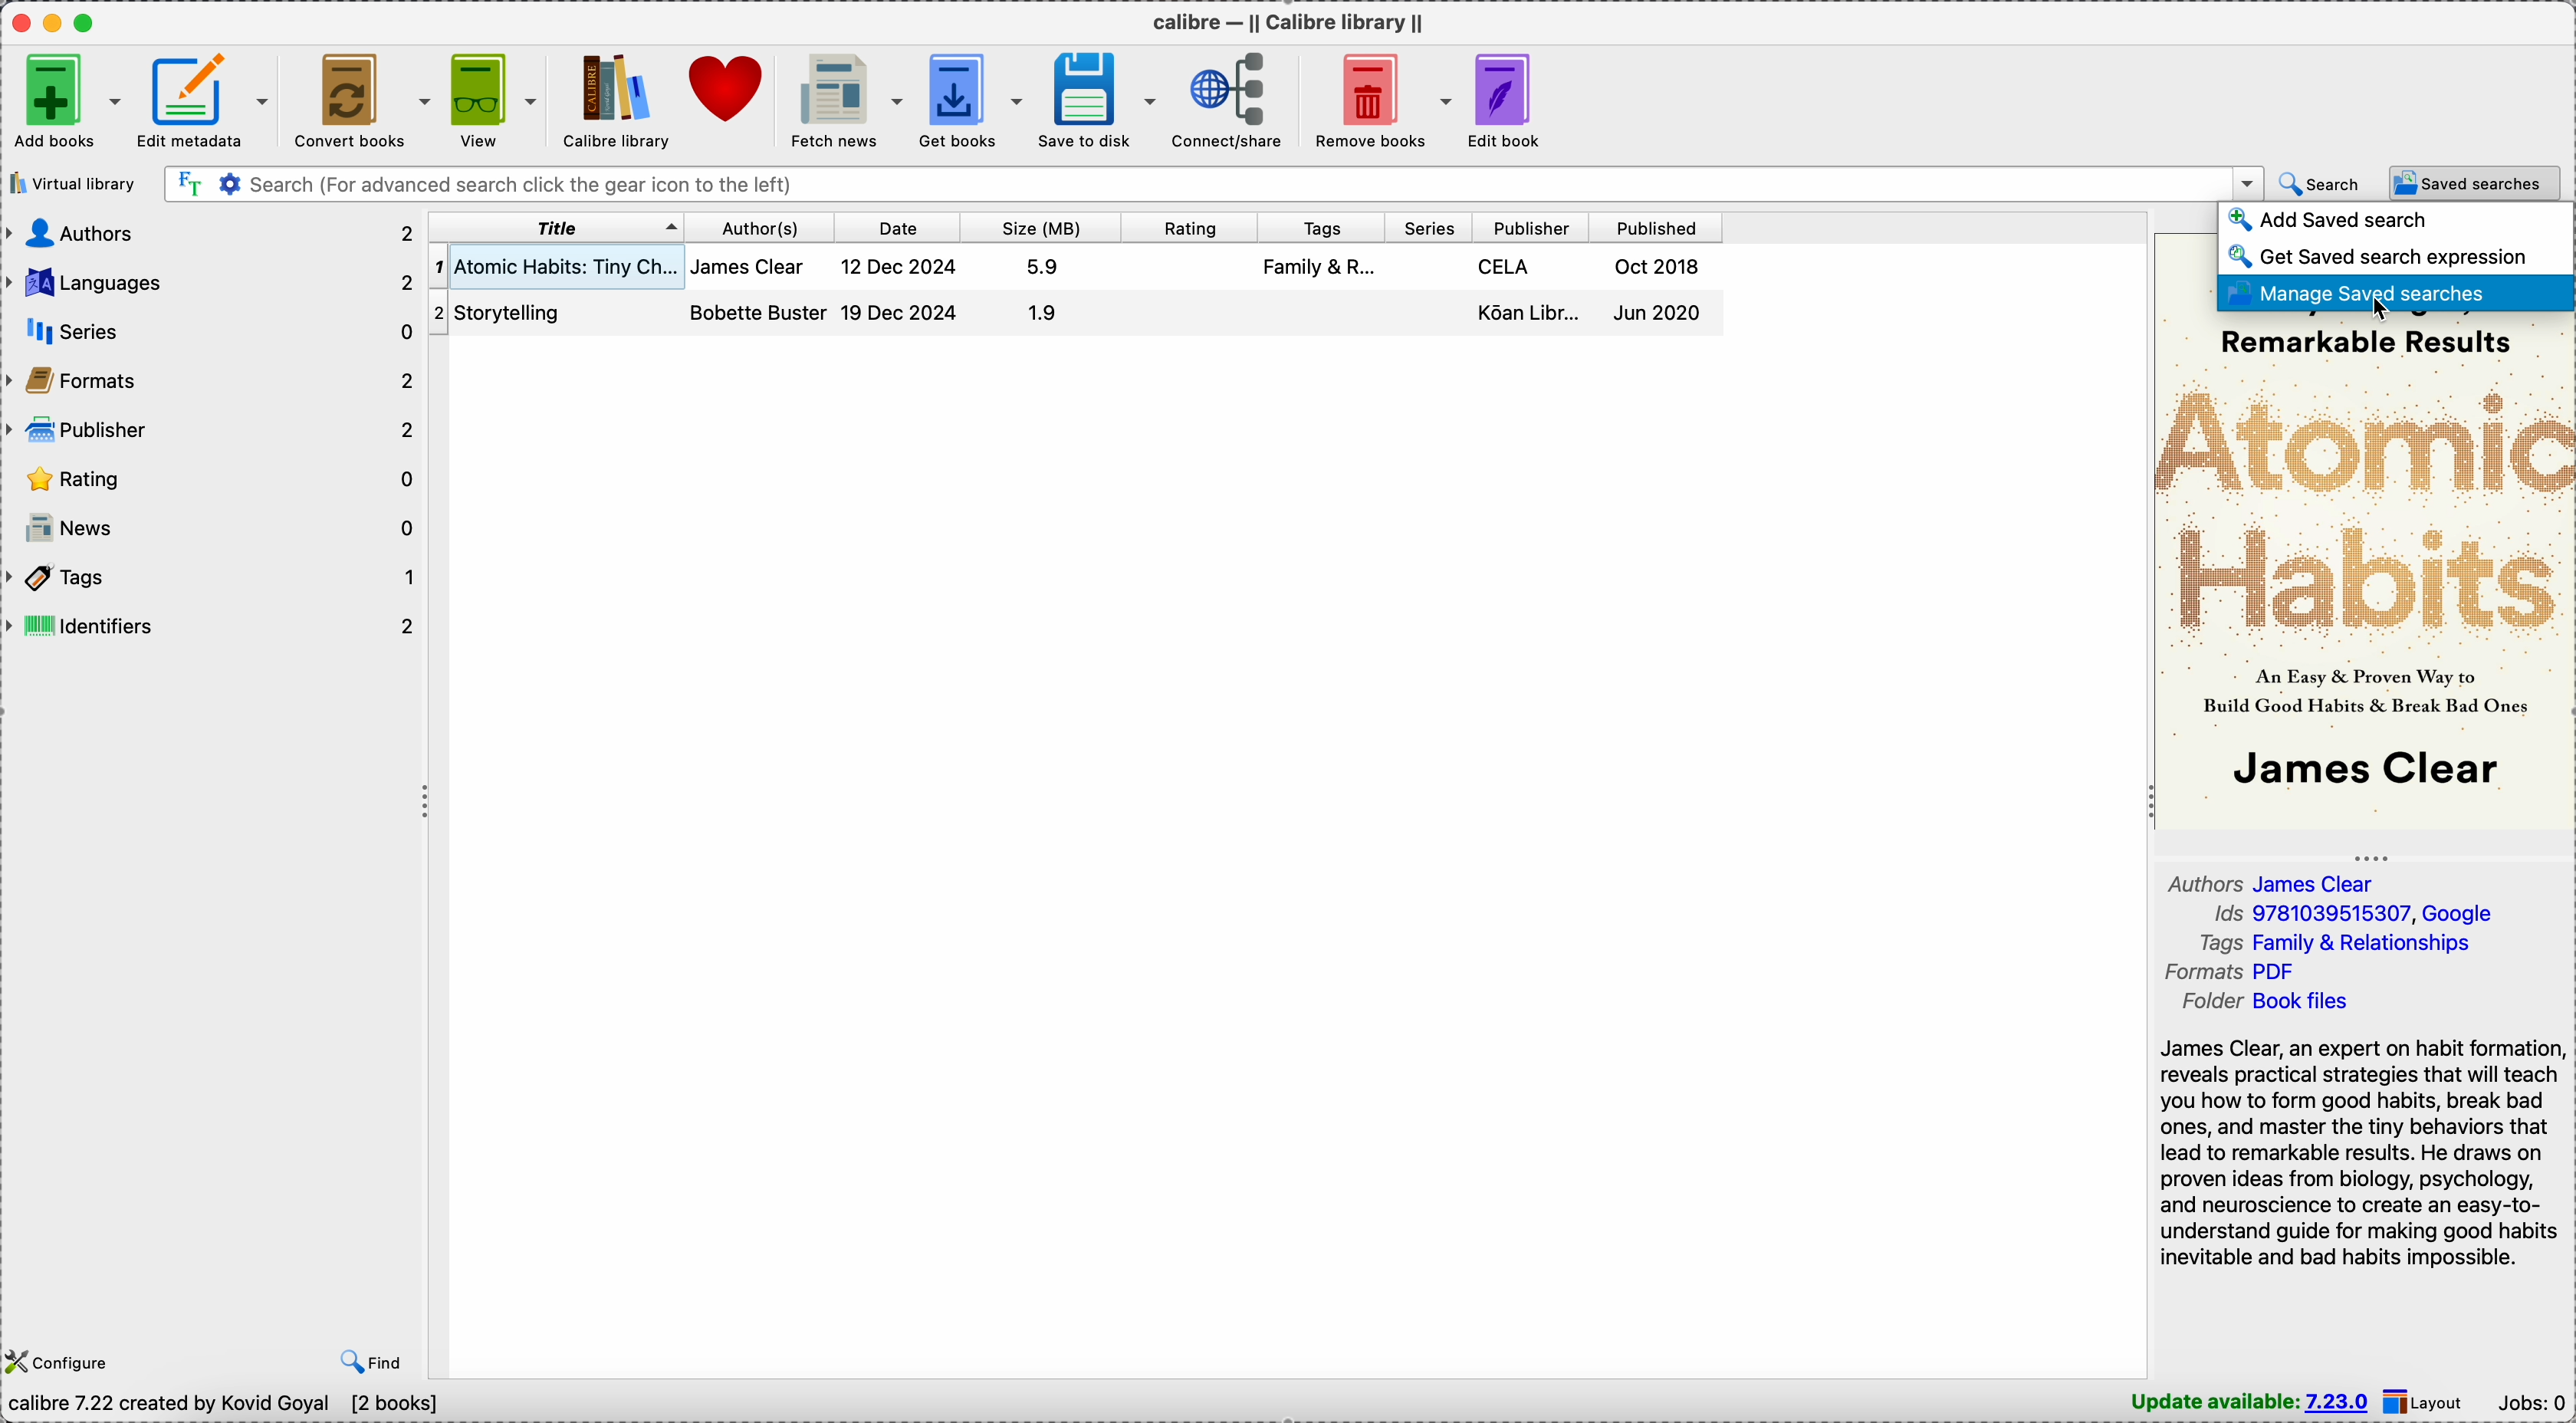 This screenshot has height=1423, width=2576. Describe the element at coordinates (2428, 1401) in the screenshot. I see `layout` at that location.